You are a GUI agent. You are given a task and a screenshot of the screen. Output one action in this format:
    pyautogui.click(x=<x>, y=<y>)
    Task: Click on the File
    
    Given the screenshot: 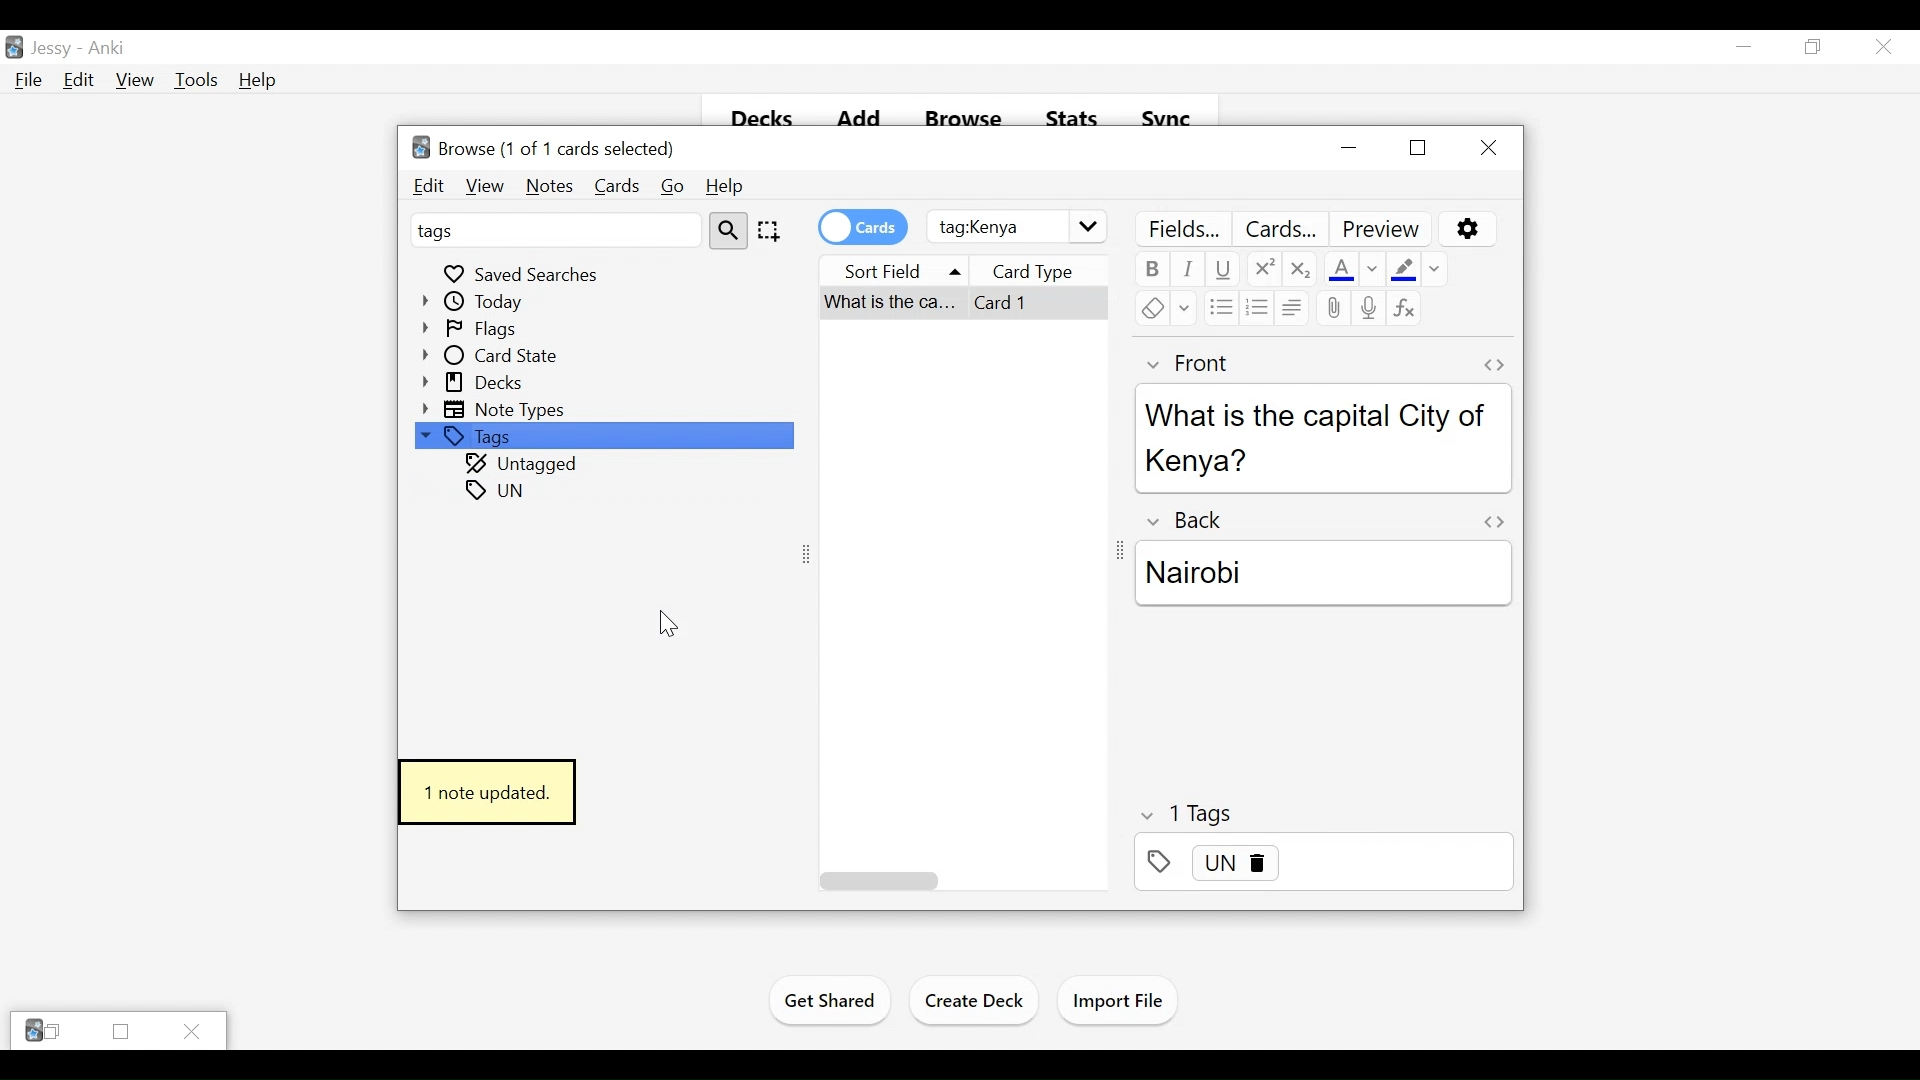 What is the action you would take?
    pyautogui.click(x=25, y=81)
    